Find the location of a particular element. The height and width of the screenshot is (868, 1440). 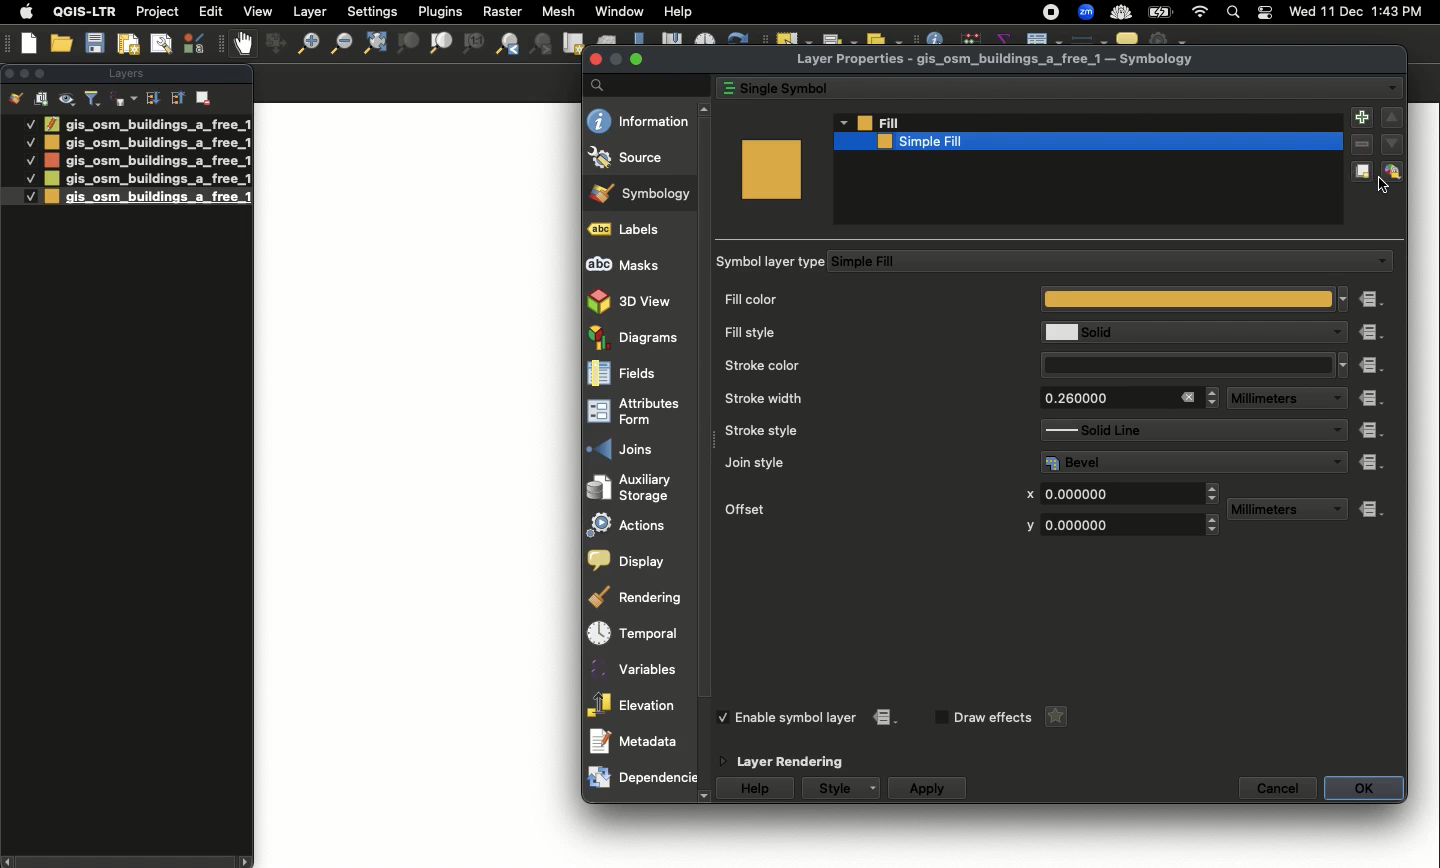

Zoom out  is located at coordinates (339, 43).